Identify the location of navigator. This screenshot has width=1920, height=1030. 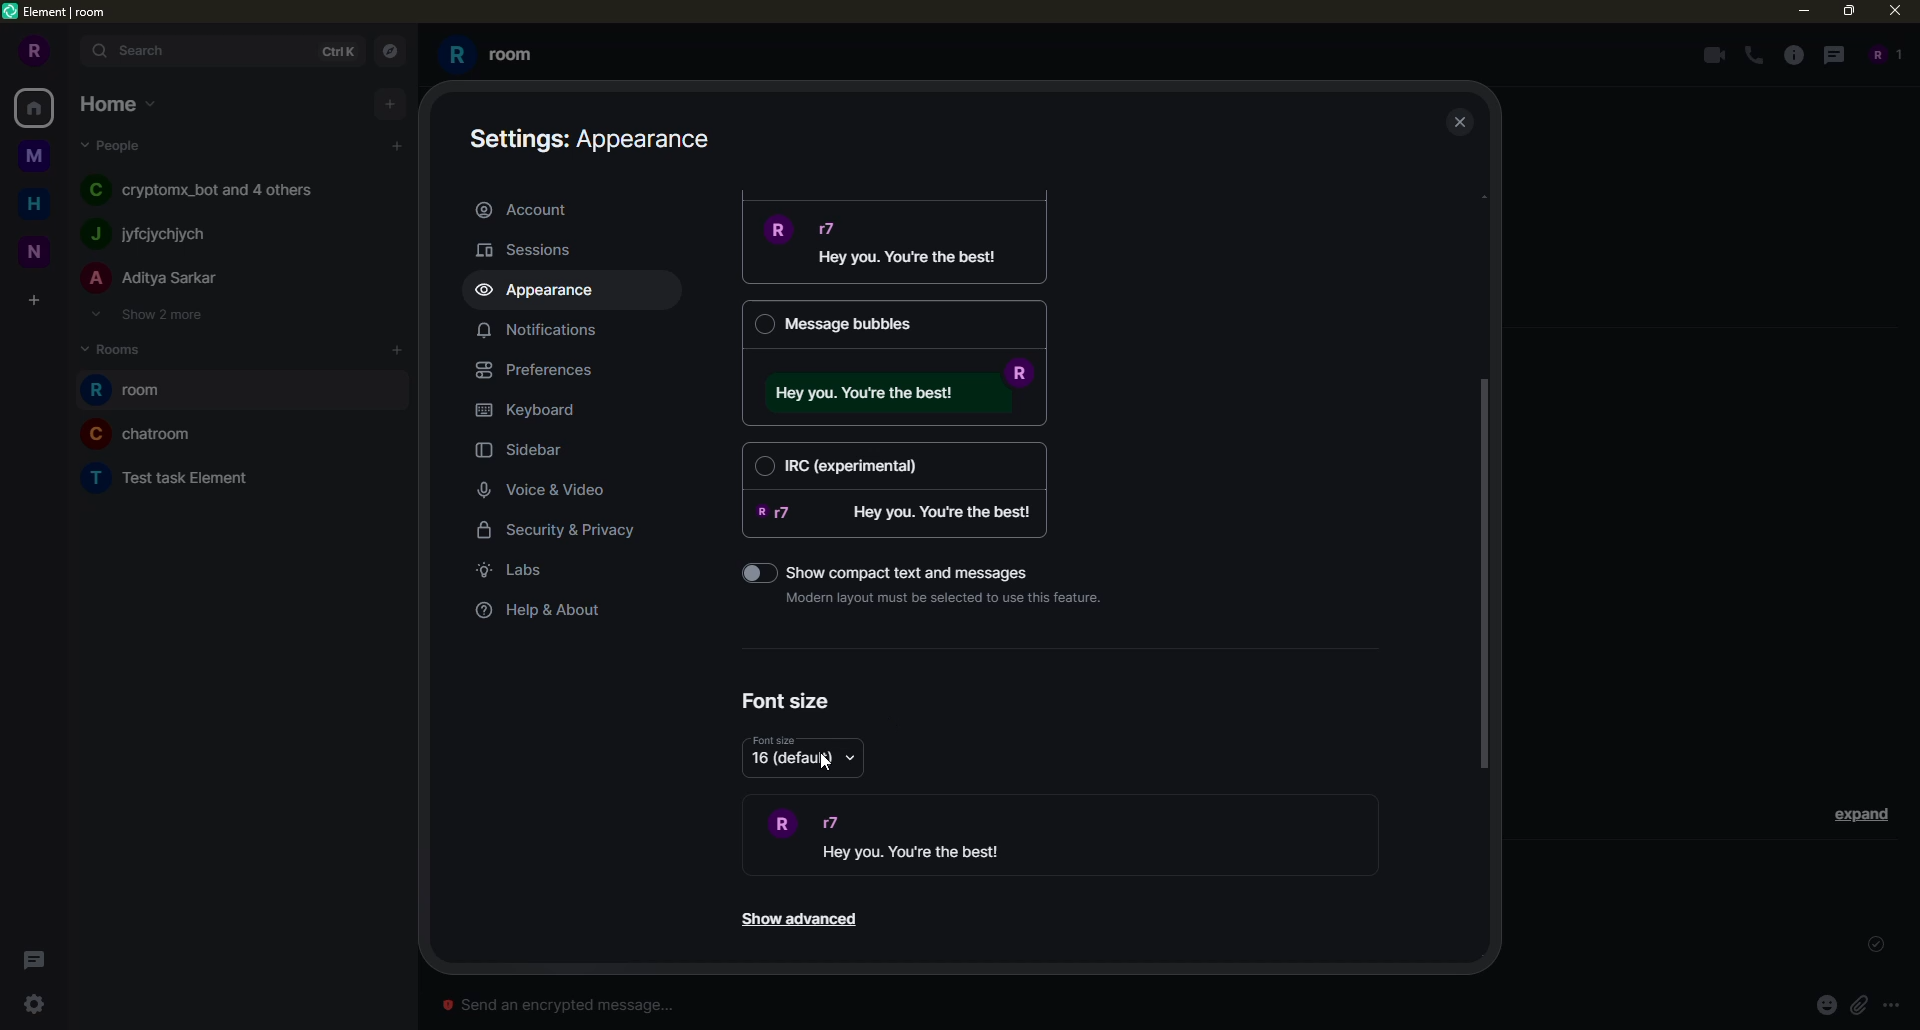
(388, 52).